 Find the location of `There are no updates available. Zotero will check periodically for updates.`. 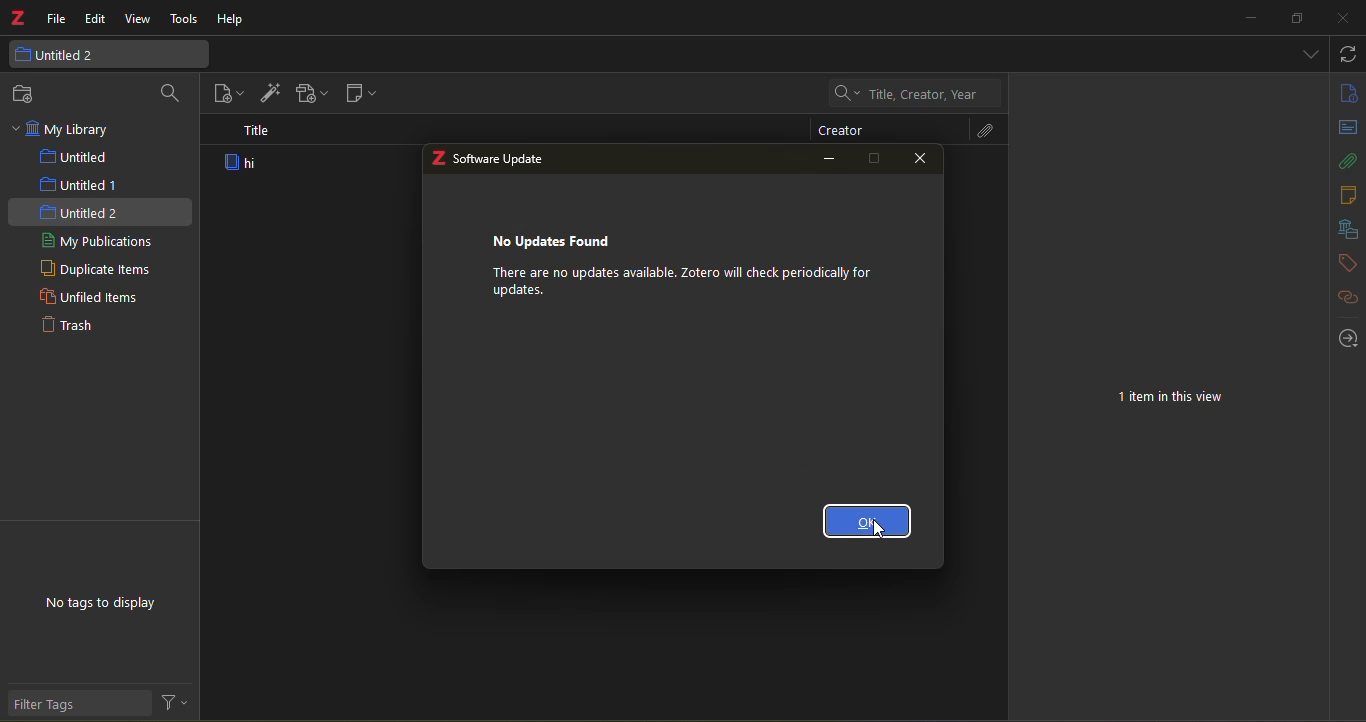

There are no updates available. Zotero will check periodically for updates. is located at coordinates (682, 282).